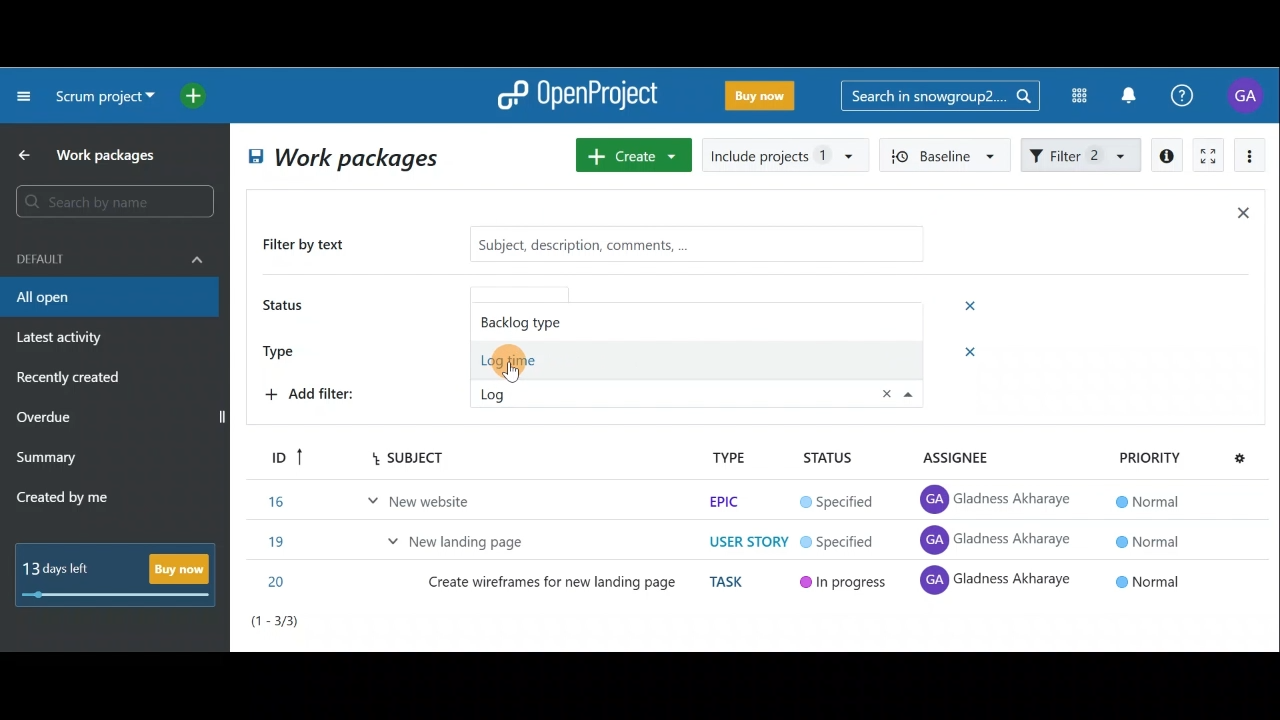  Describe the element at coordinates (1131, 93) in the screenshot. I see `Notification center` at that location.